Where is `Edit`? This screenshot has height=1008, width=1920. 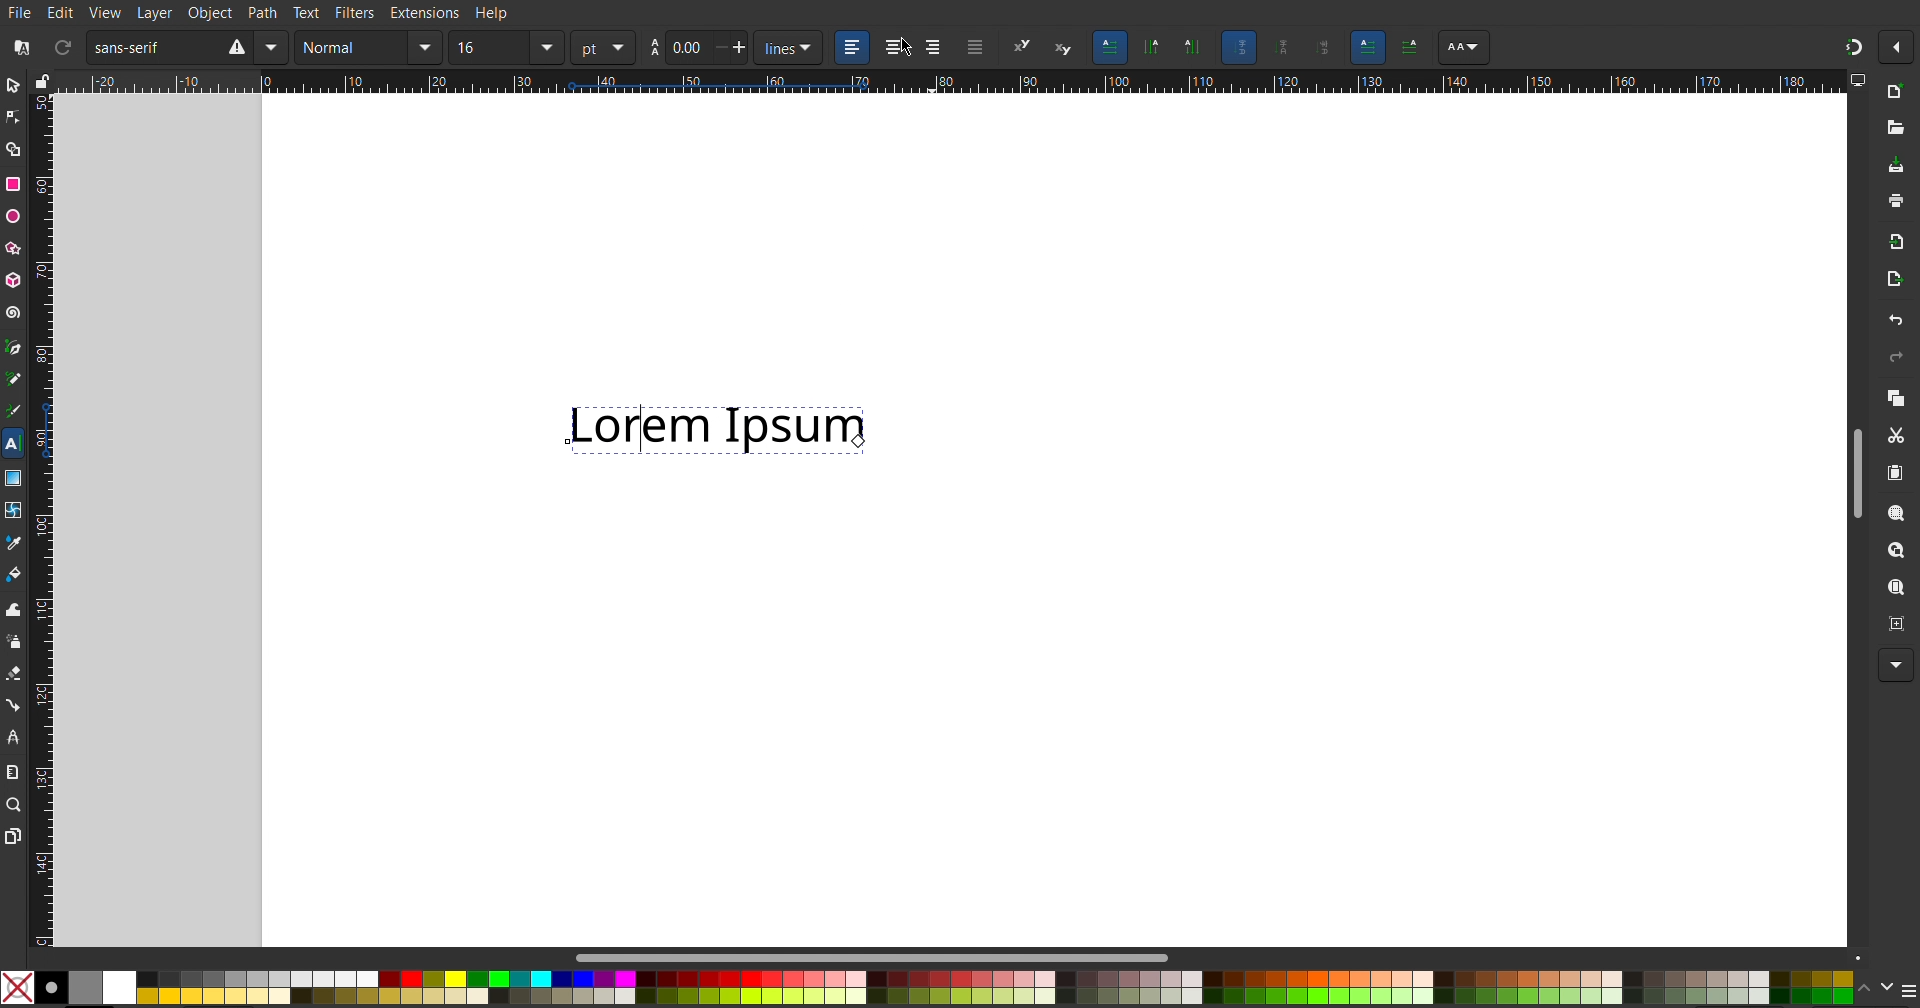 Edit is located at coordinates (58, 11).